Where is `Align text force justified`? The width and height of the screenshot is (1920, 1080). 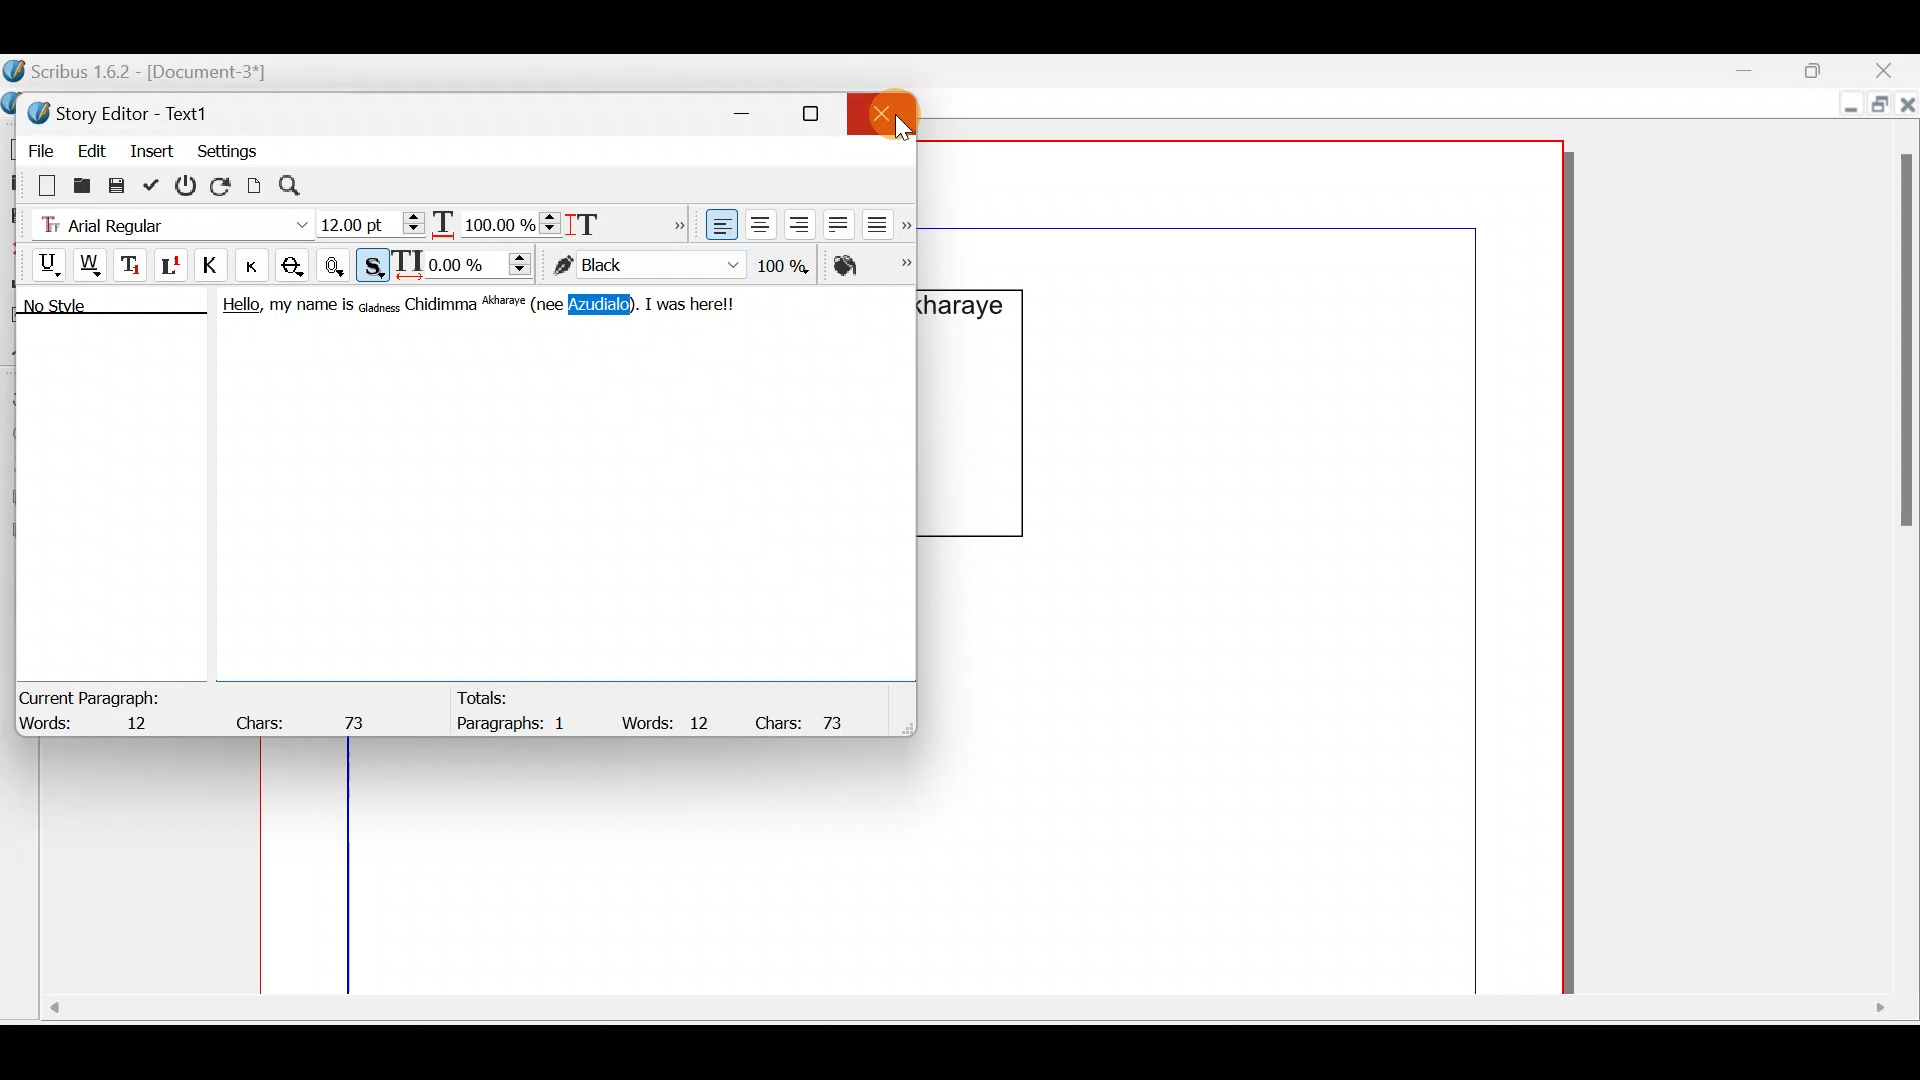 Align text force justified is located at coordinates (883, 220).